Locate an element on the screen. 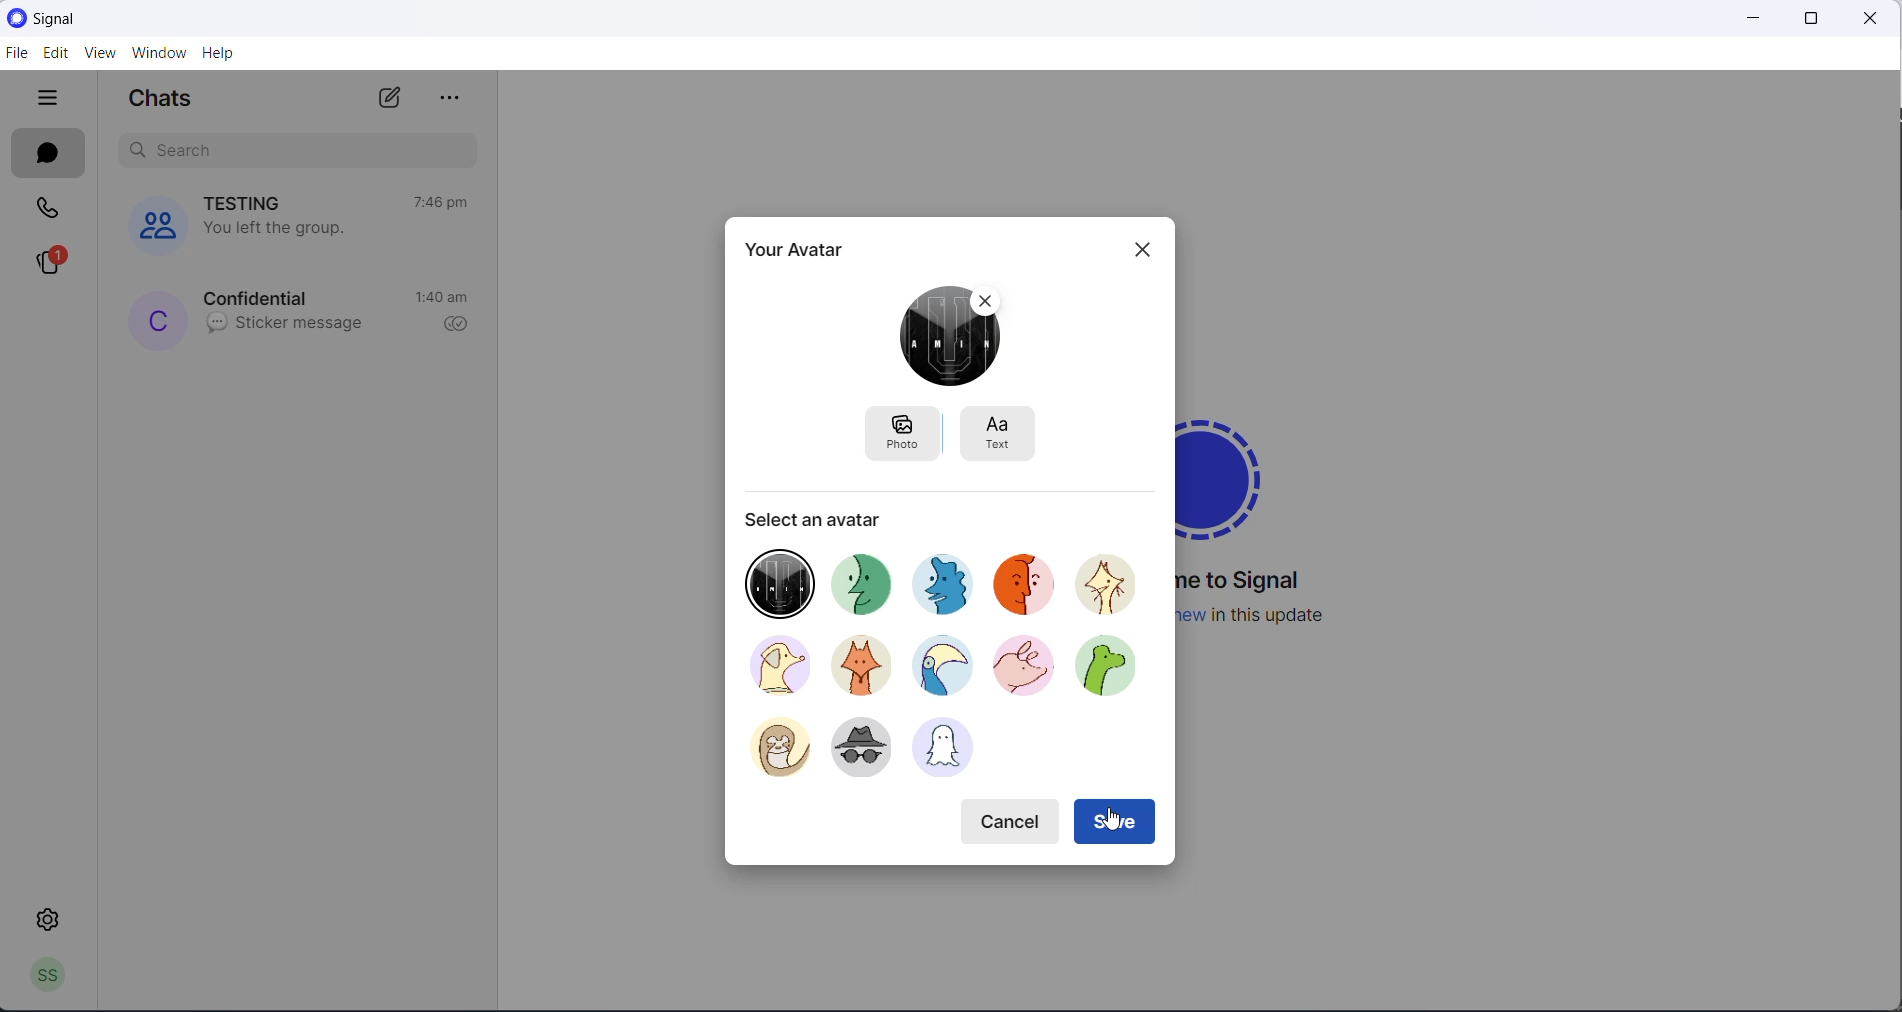 The height and width of the screenshot is (1012, 1902). last active time is located at coordinates (444, 299).